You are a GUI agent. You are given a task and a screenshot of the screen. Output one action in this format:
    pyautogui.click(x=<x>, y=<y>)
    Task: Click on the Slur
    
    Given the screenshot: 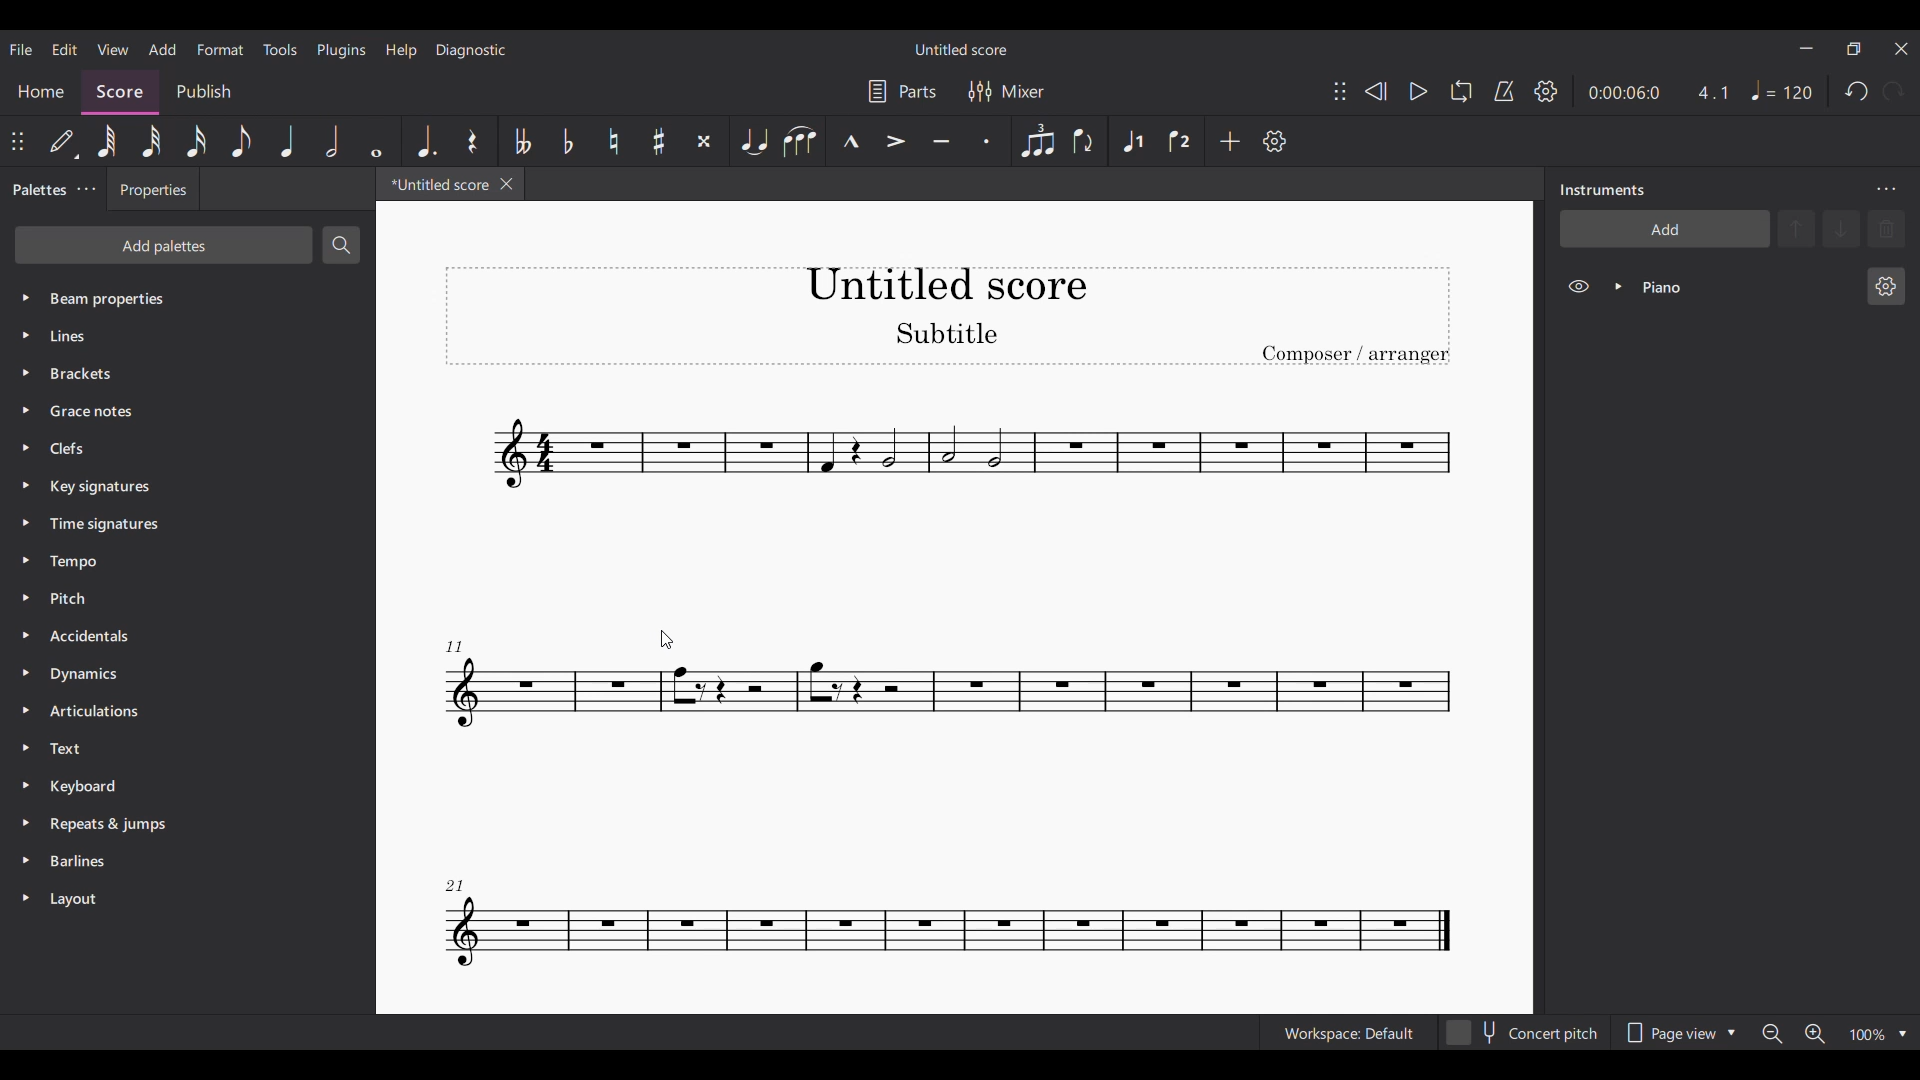 What is the action you would take?
    pyautogui.click(x=802, y=141)
    